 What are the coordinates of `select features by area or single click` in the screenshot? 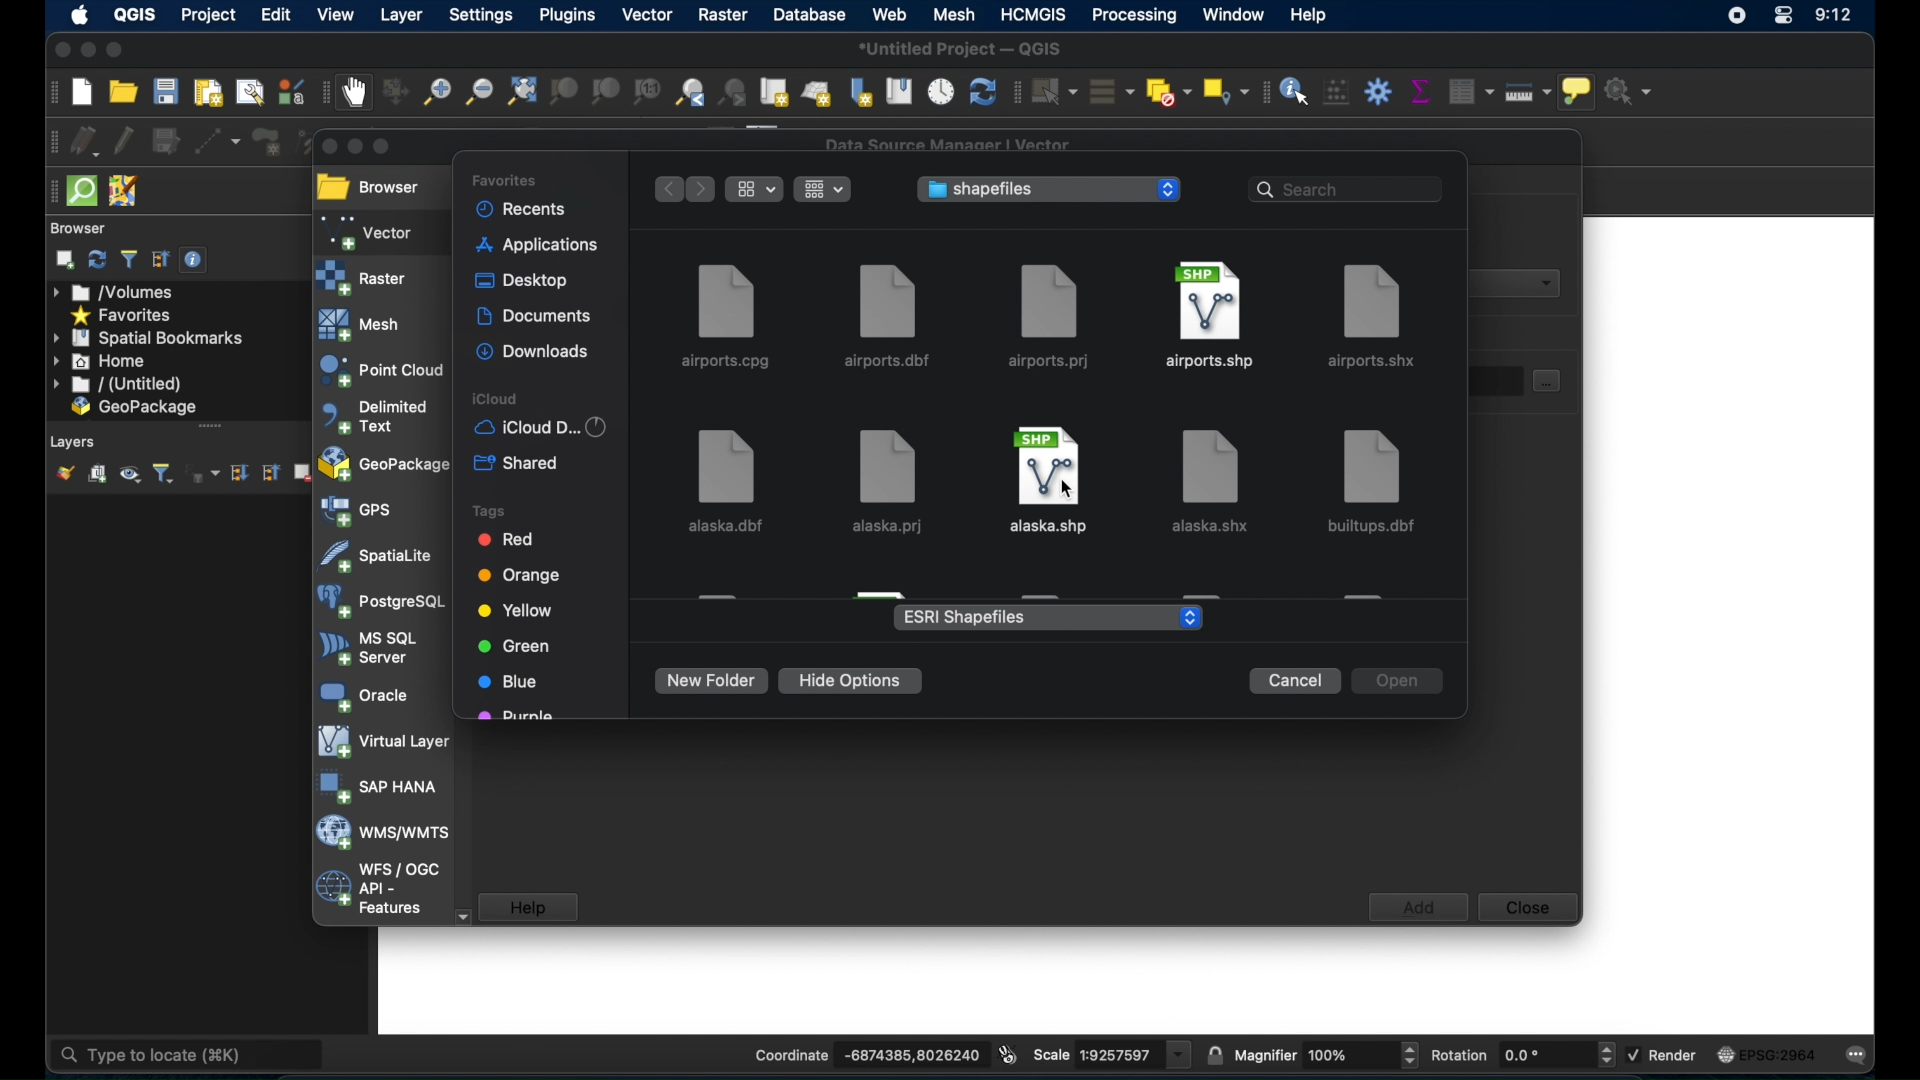 It's located at (1055, 89).